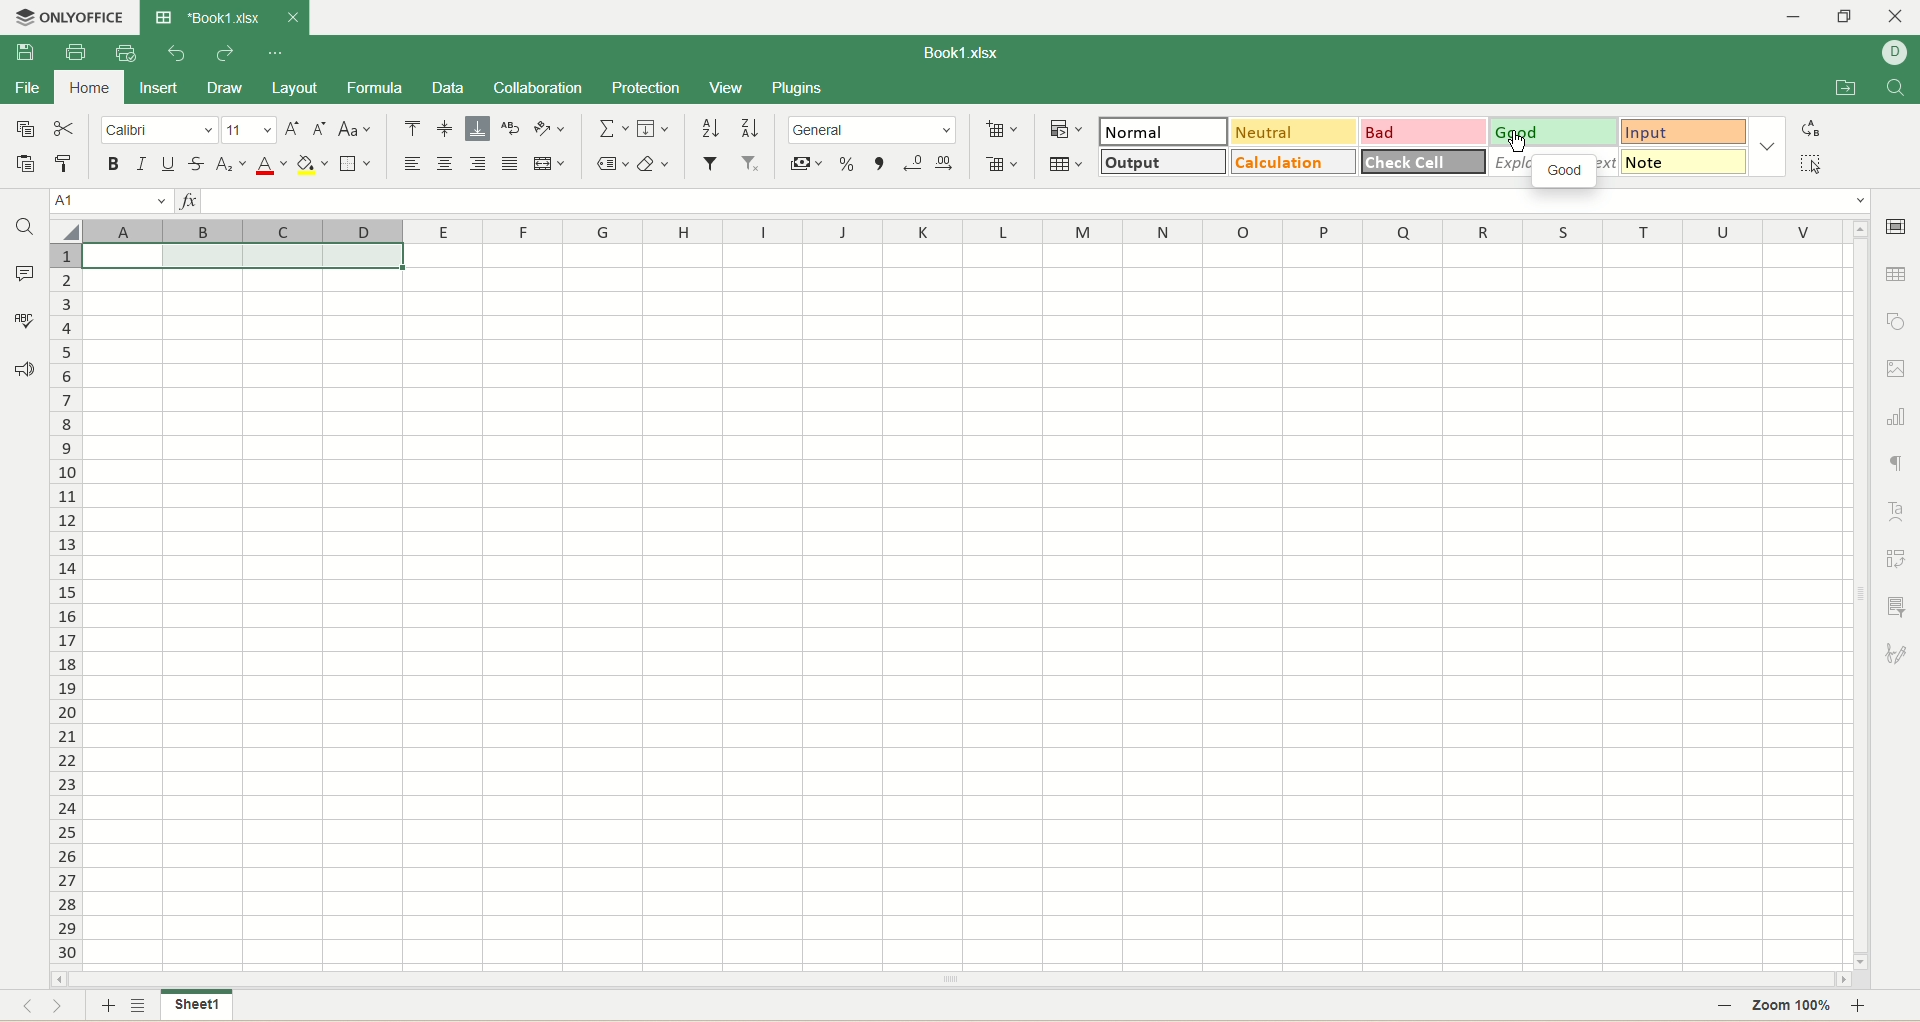  I want to click on normal, so click(1163, 131).